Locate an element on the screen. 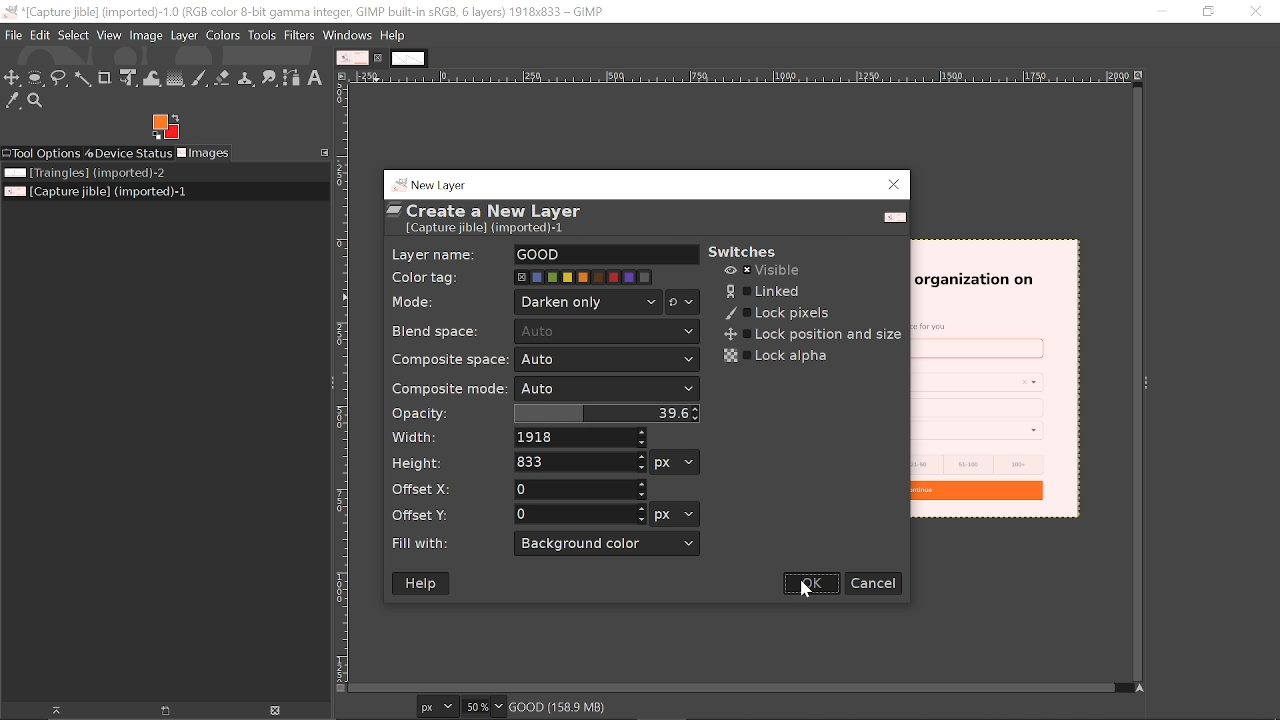 This screenshot has width=1280, height=720. Text tool is located at coordinates (316, 77).